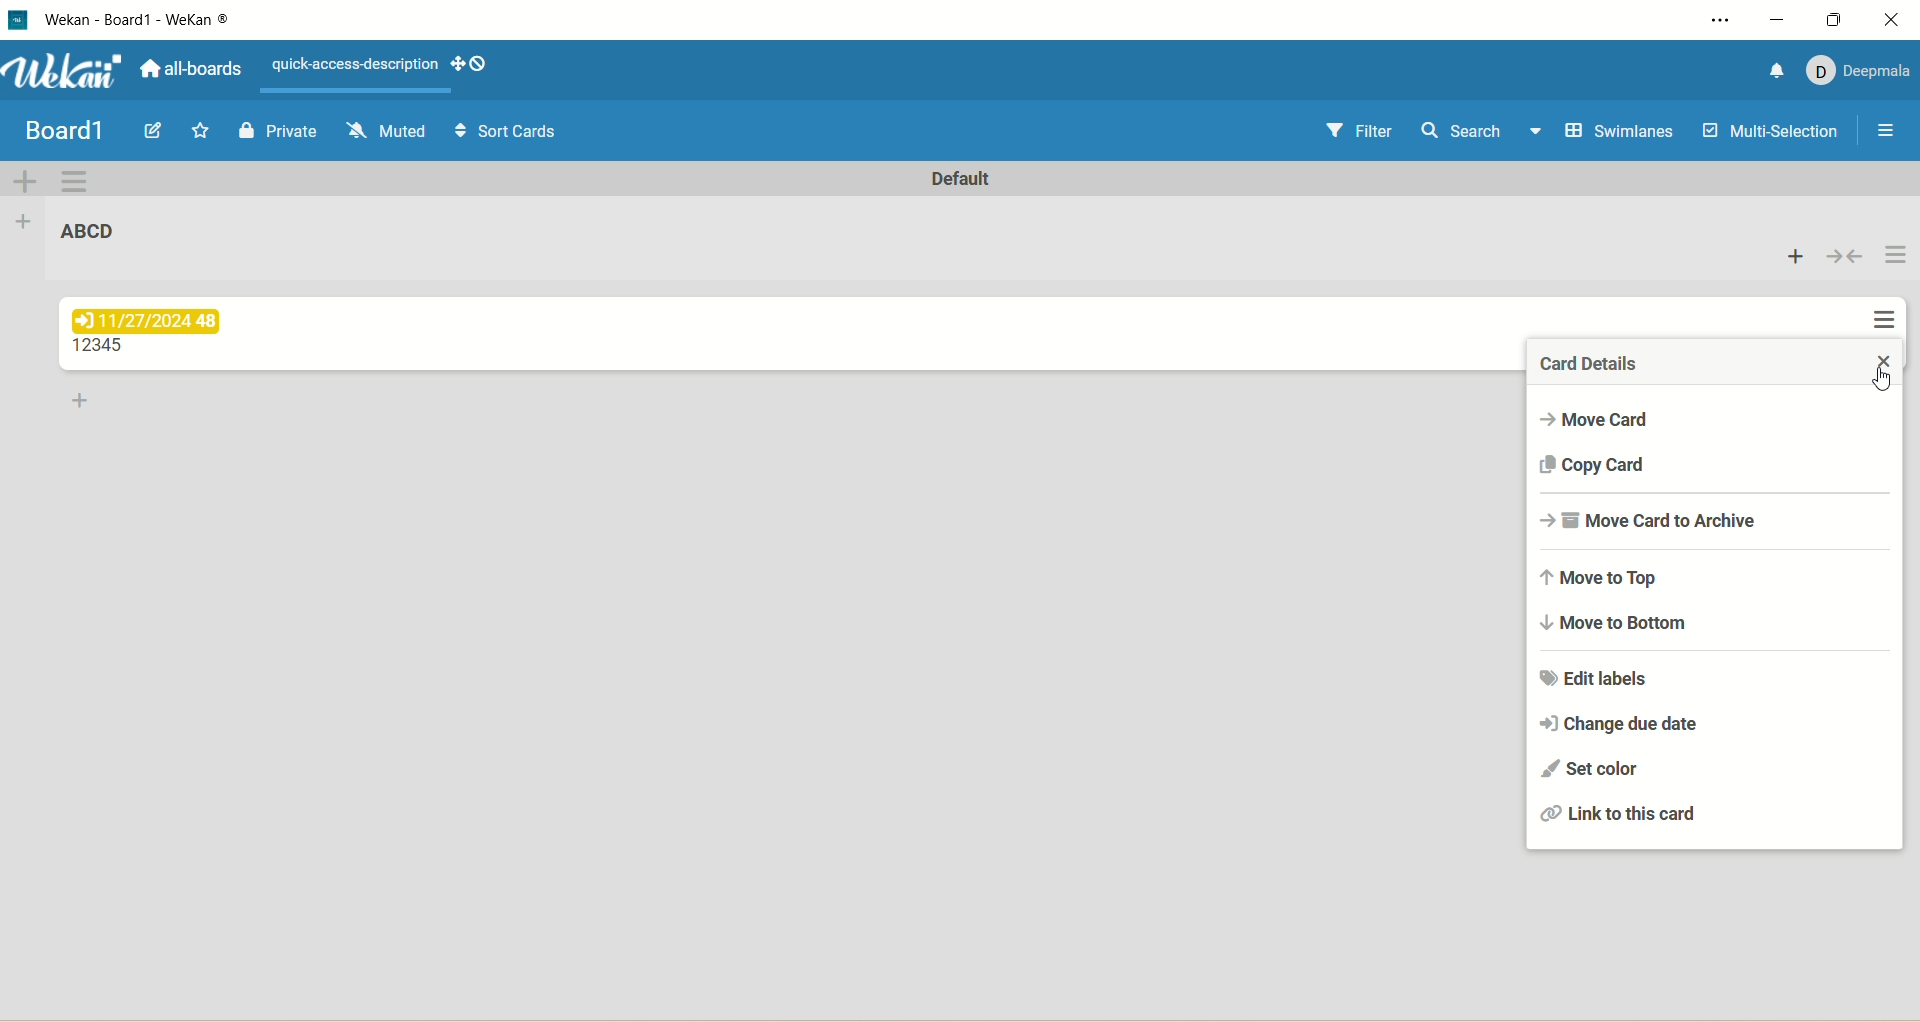 Image resolution: width=1920 pixels, height=1022 pixels. Describe the element at coordinates (1661, 523) in the screenshot. I see `move card to archive` at that location.